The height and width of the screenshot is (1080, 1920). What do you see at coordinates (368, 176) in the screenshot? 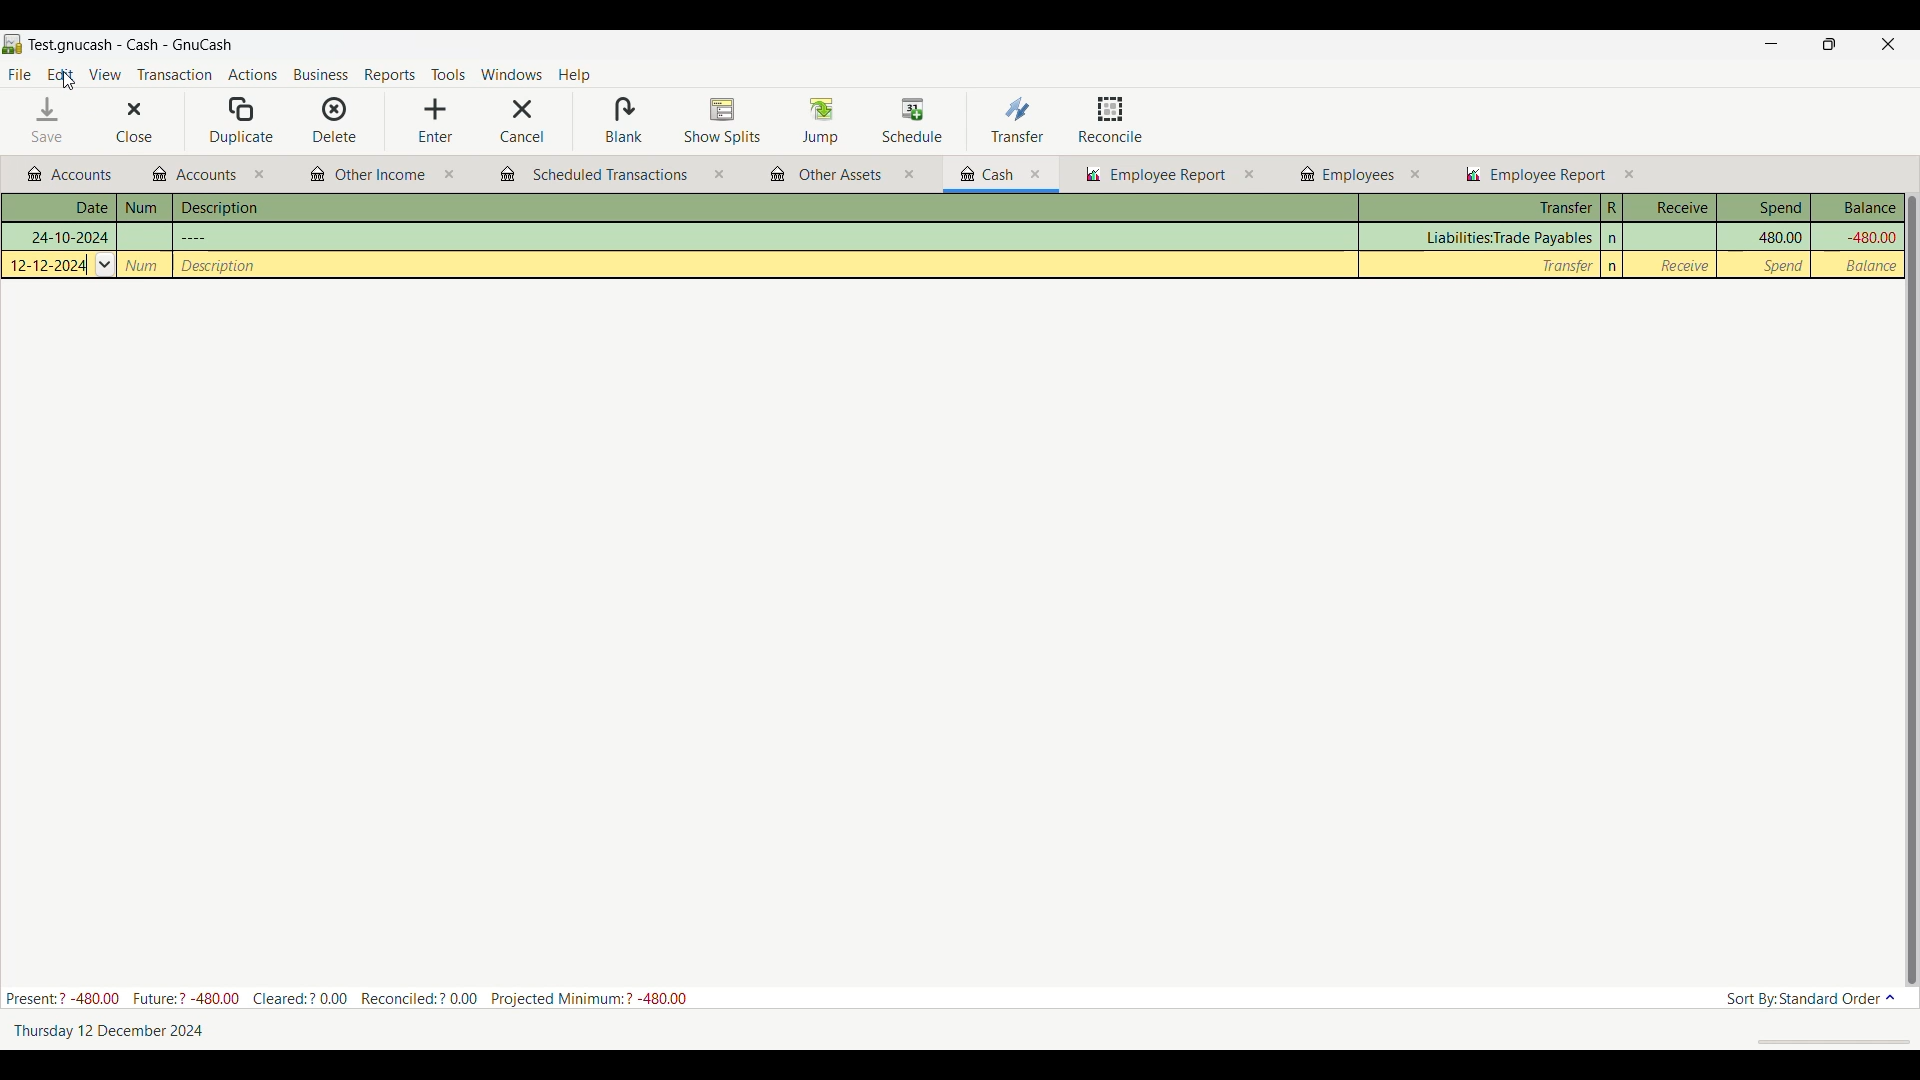
I see `Other budgets and reports` at bounding box center [368, 176].